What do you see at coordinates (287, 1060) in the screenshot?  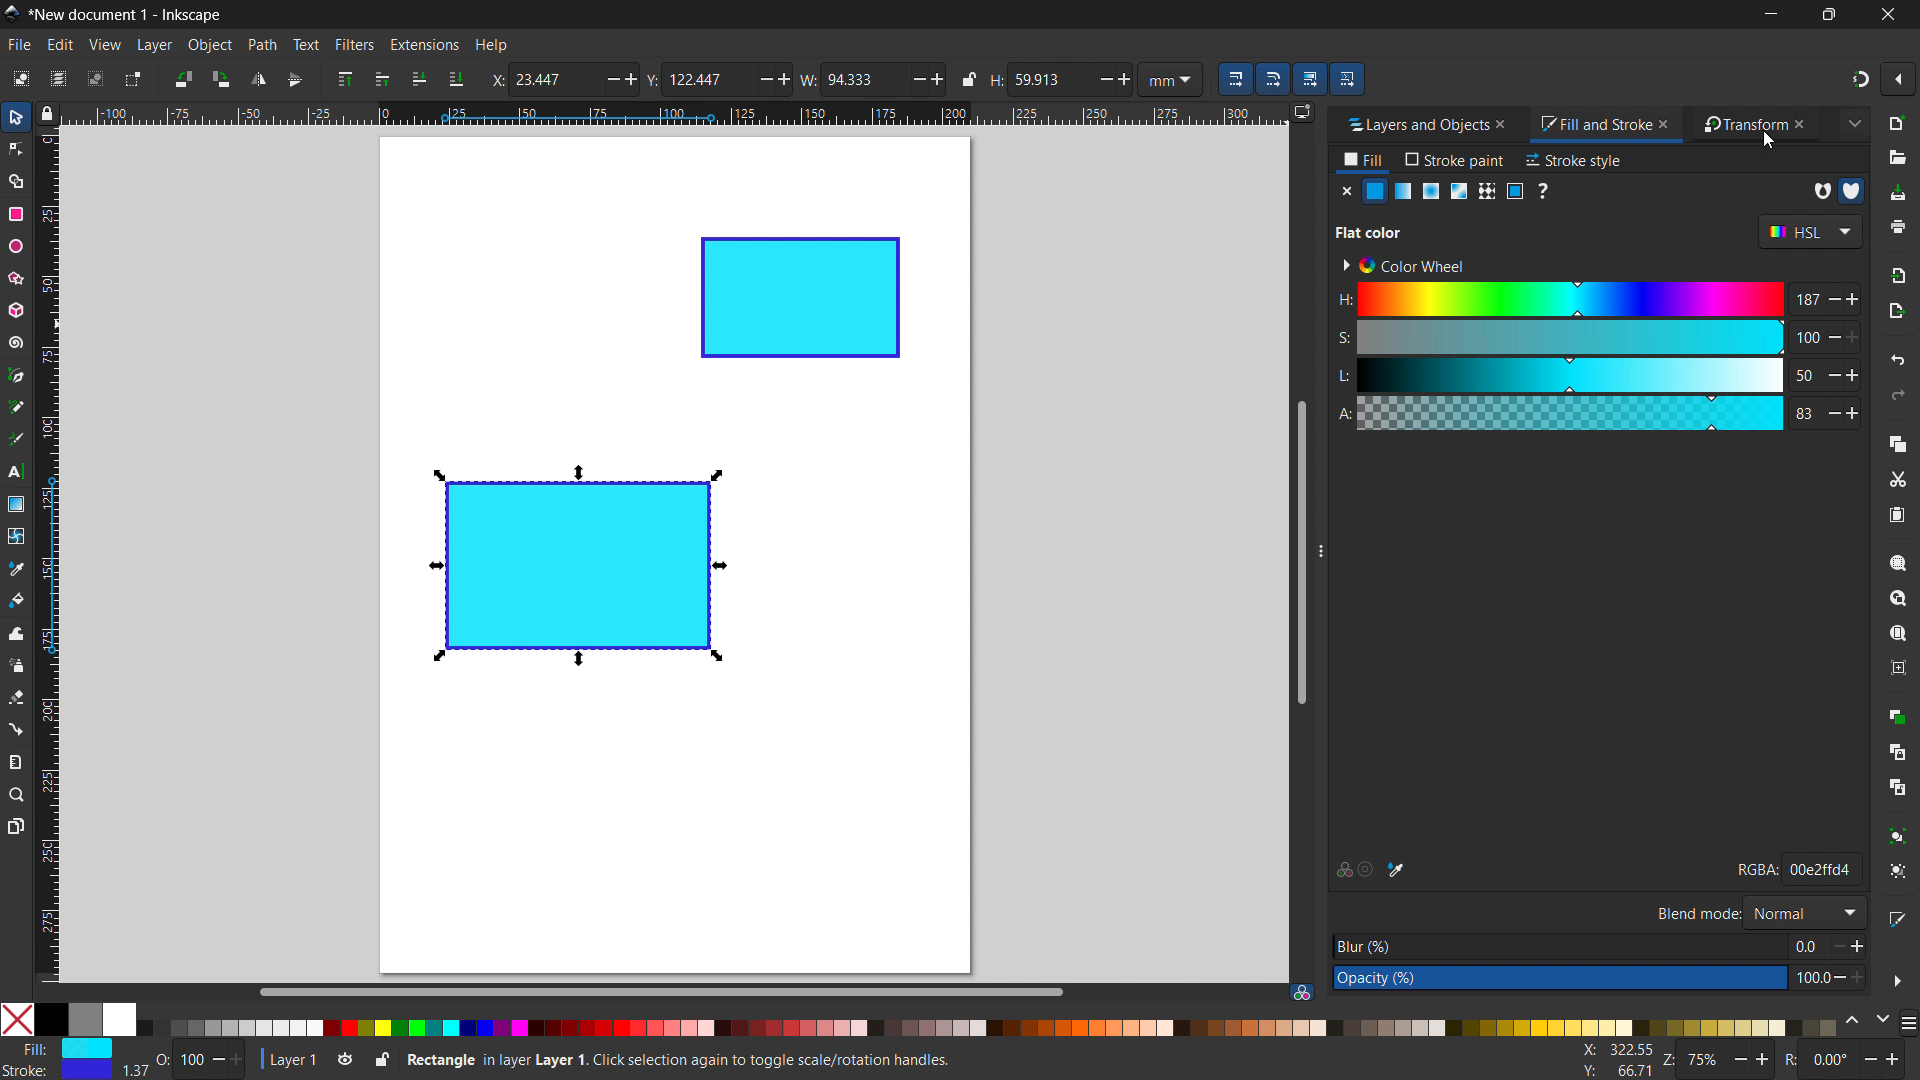 I see `current layer` at bounding box center [287, 1060].